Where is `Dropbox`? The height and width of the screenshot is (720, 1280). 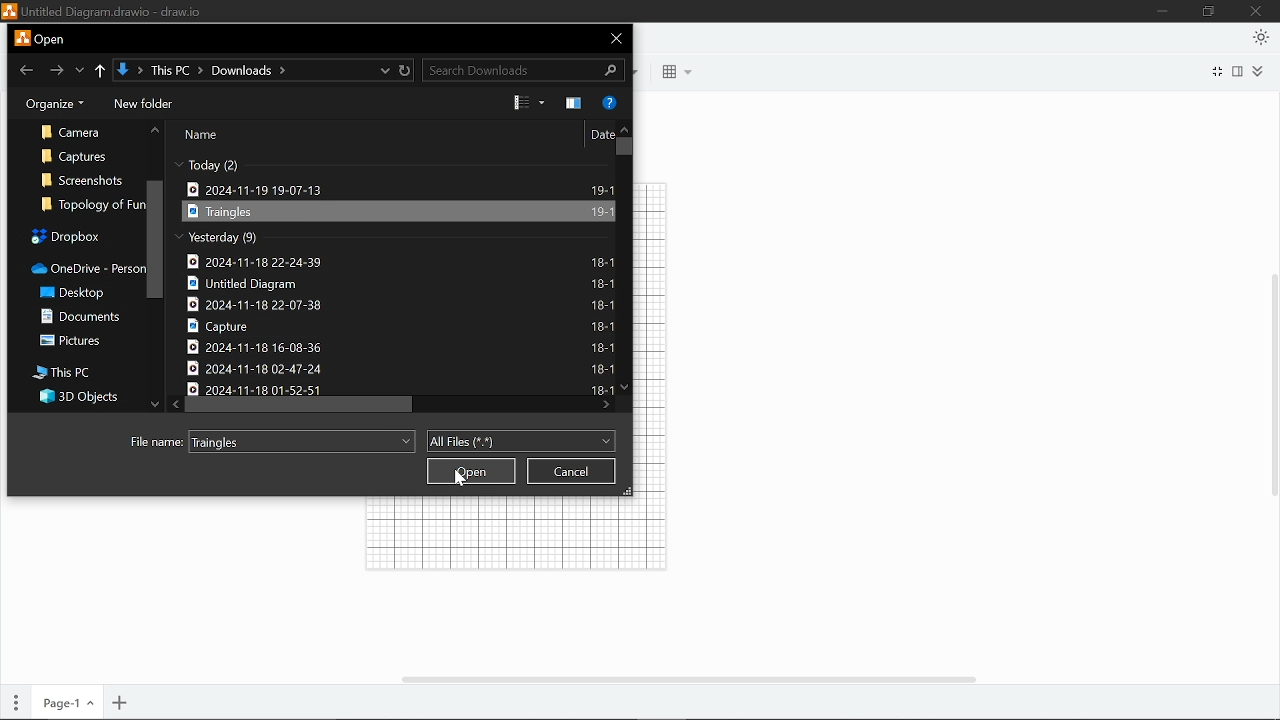 Dropbox is located at coordinates (78, 236).